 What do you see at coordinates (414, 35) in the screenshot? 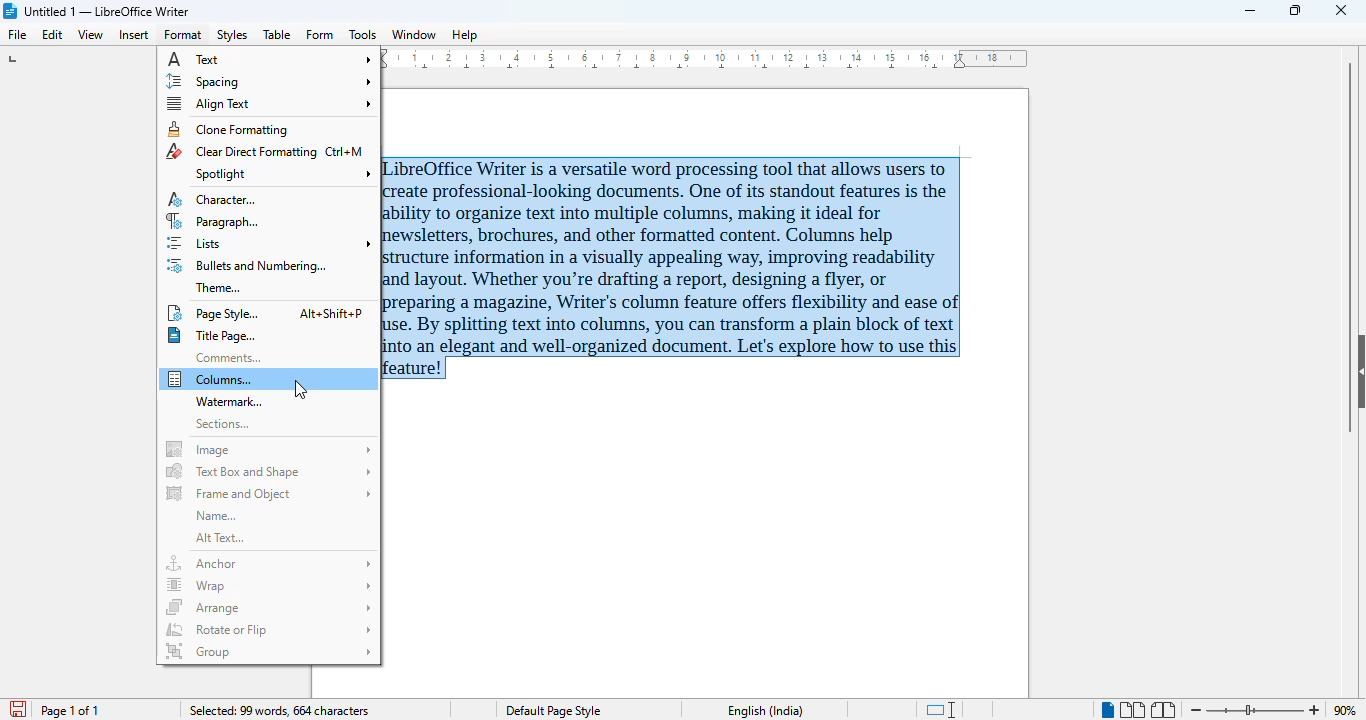
I see `window` at bounding box center [414, 35].